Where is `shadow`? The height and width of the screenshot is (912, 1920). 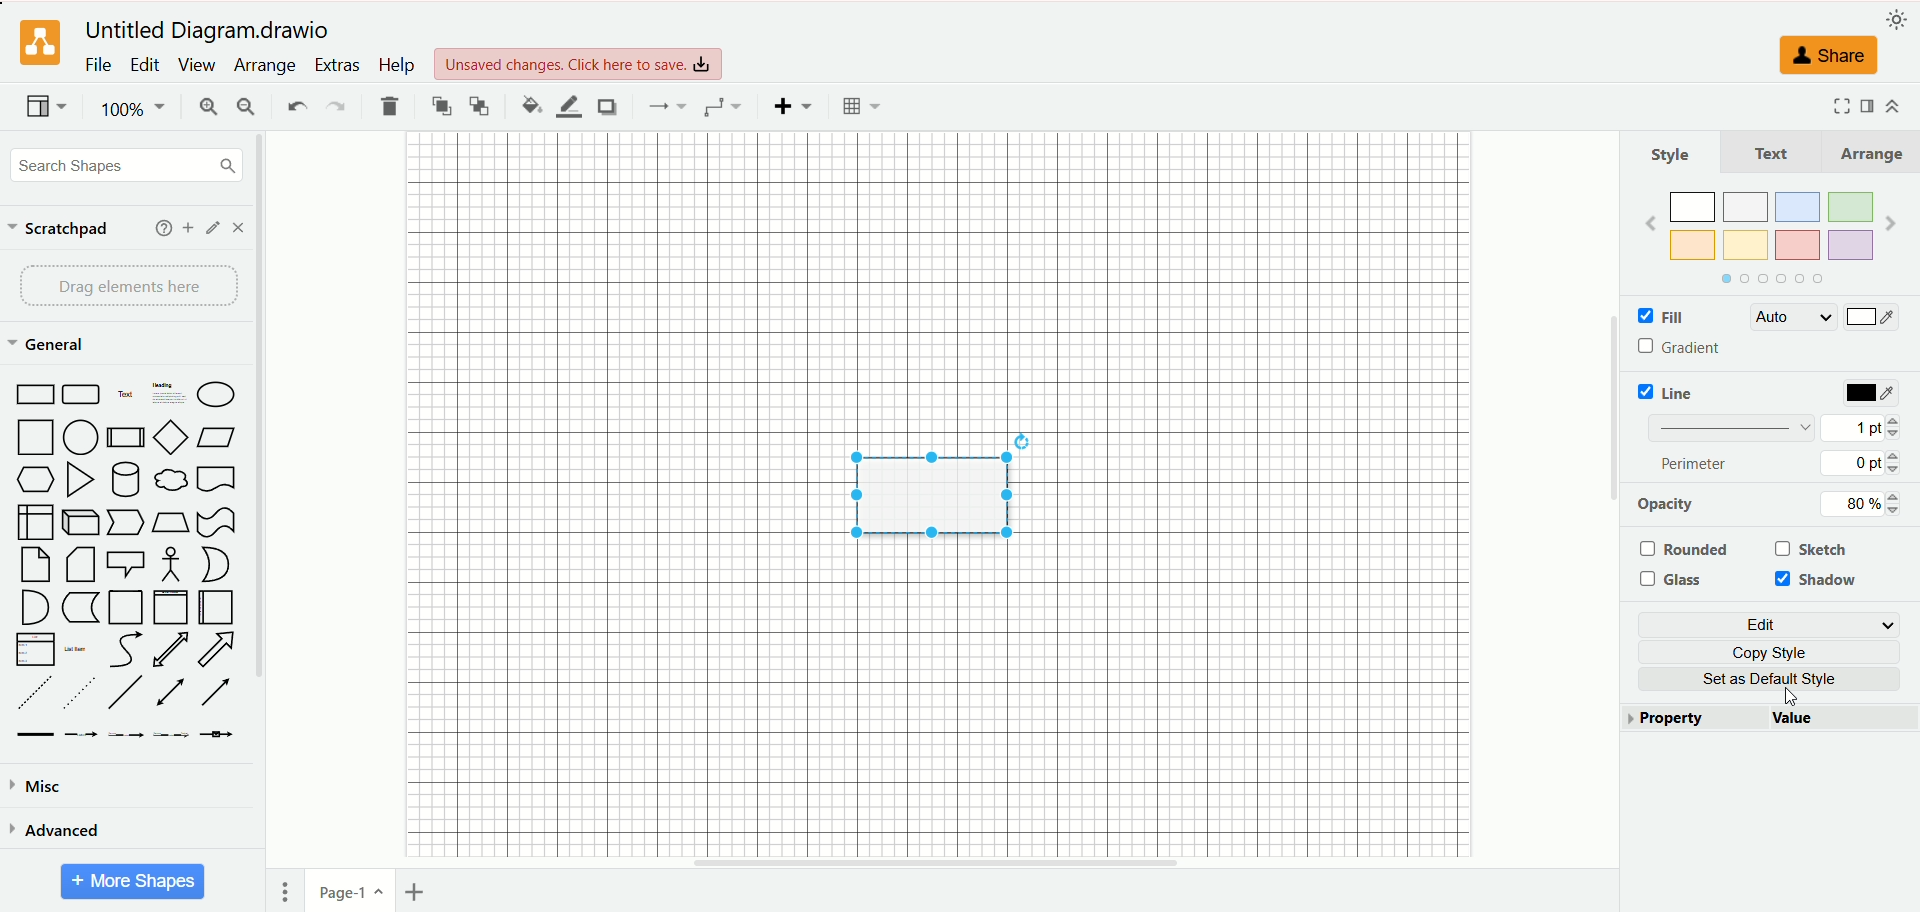 shadow is located at coordinates (1820, 581).